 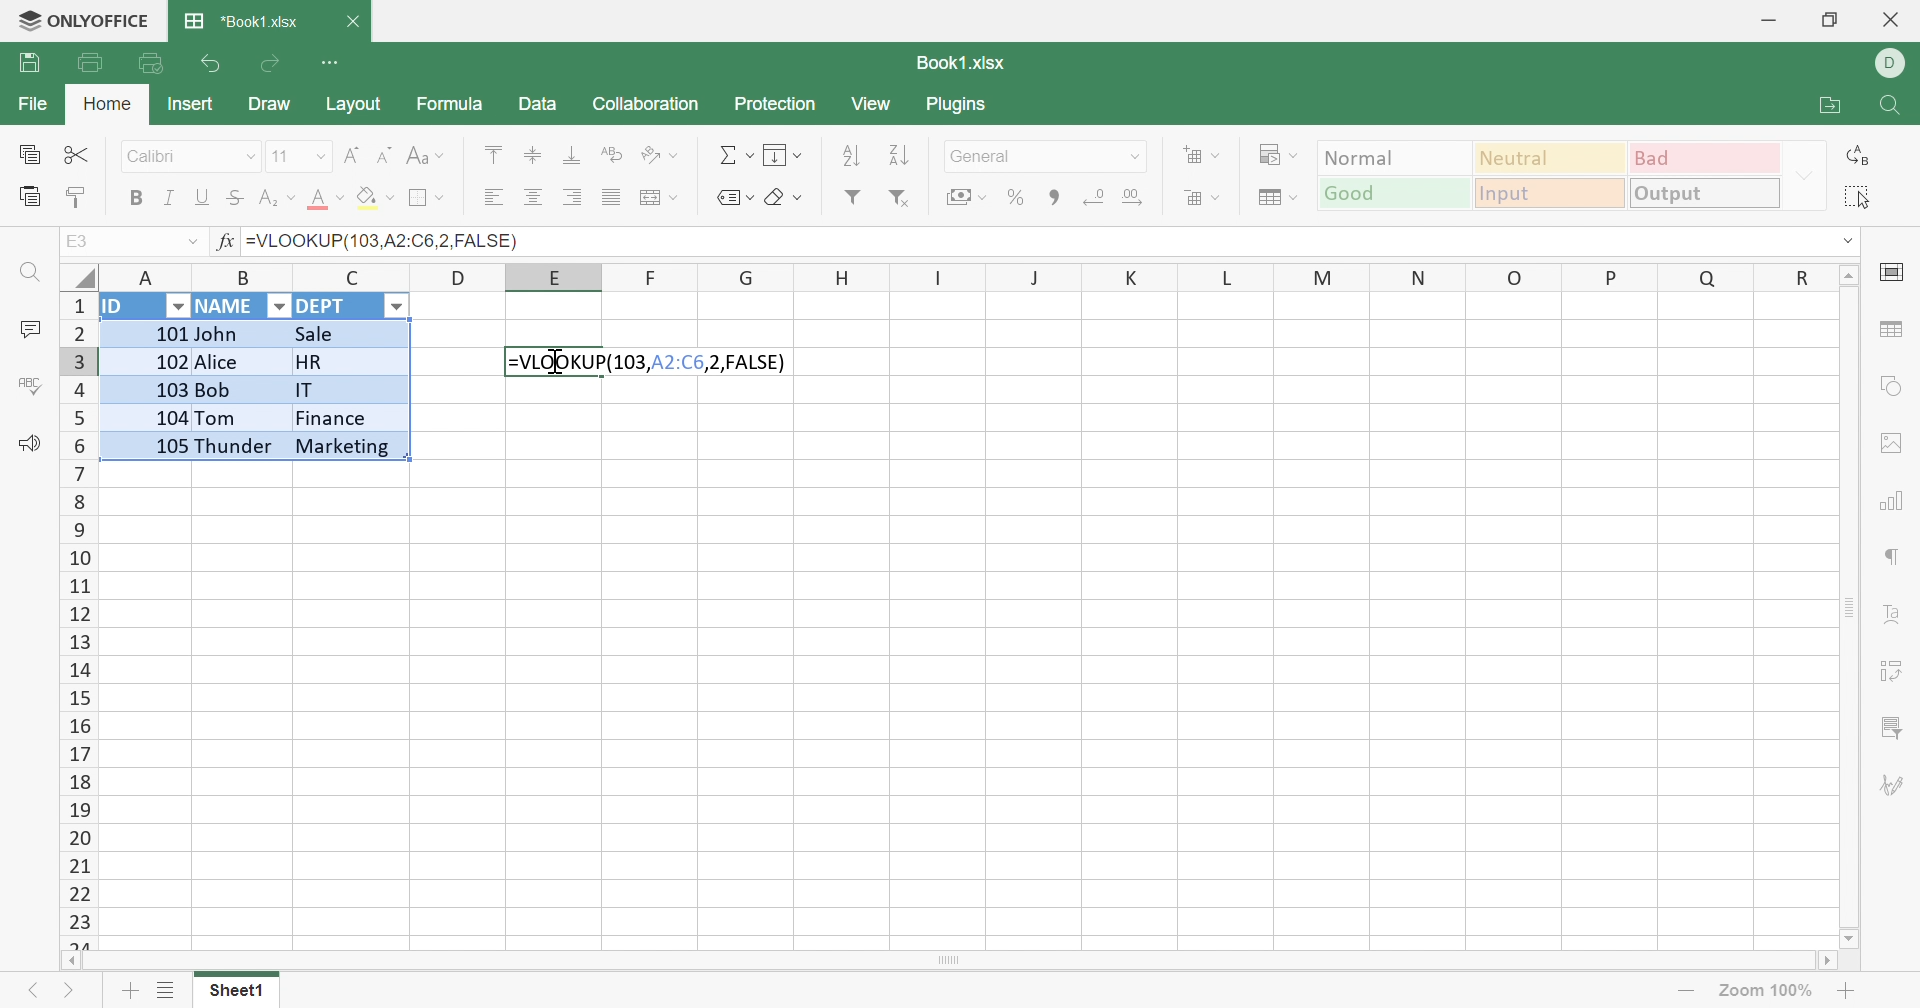 I want to click on Zoom In, so click(x=1846, y=991).